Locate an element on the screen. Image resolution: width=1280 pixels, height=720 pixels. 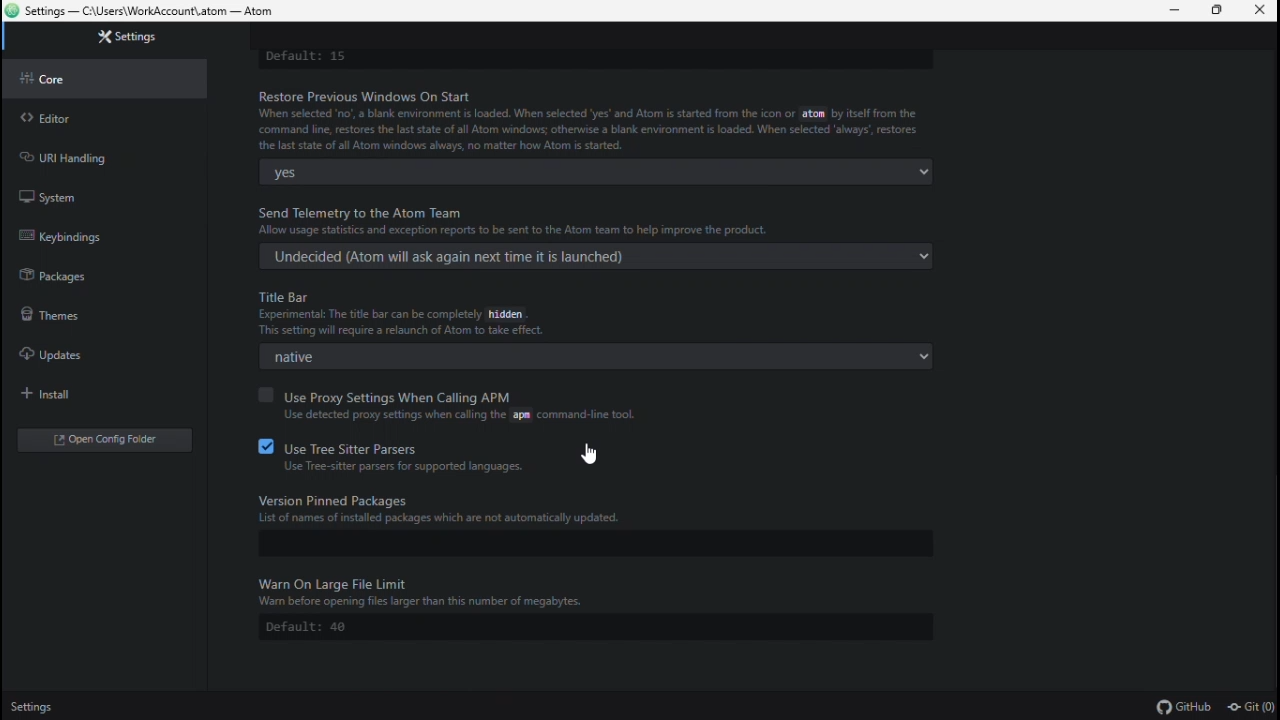
checkbox is located at coordinates (262, 395).